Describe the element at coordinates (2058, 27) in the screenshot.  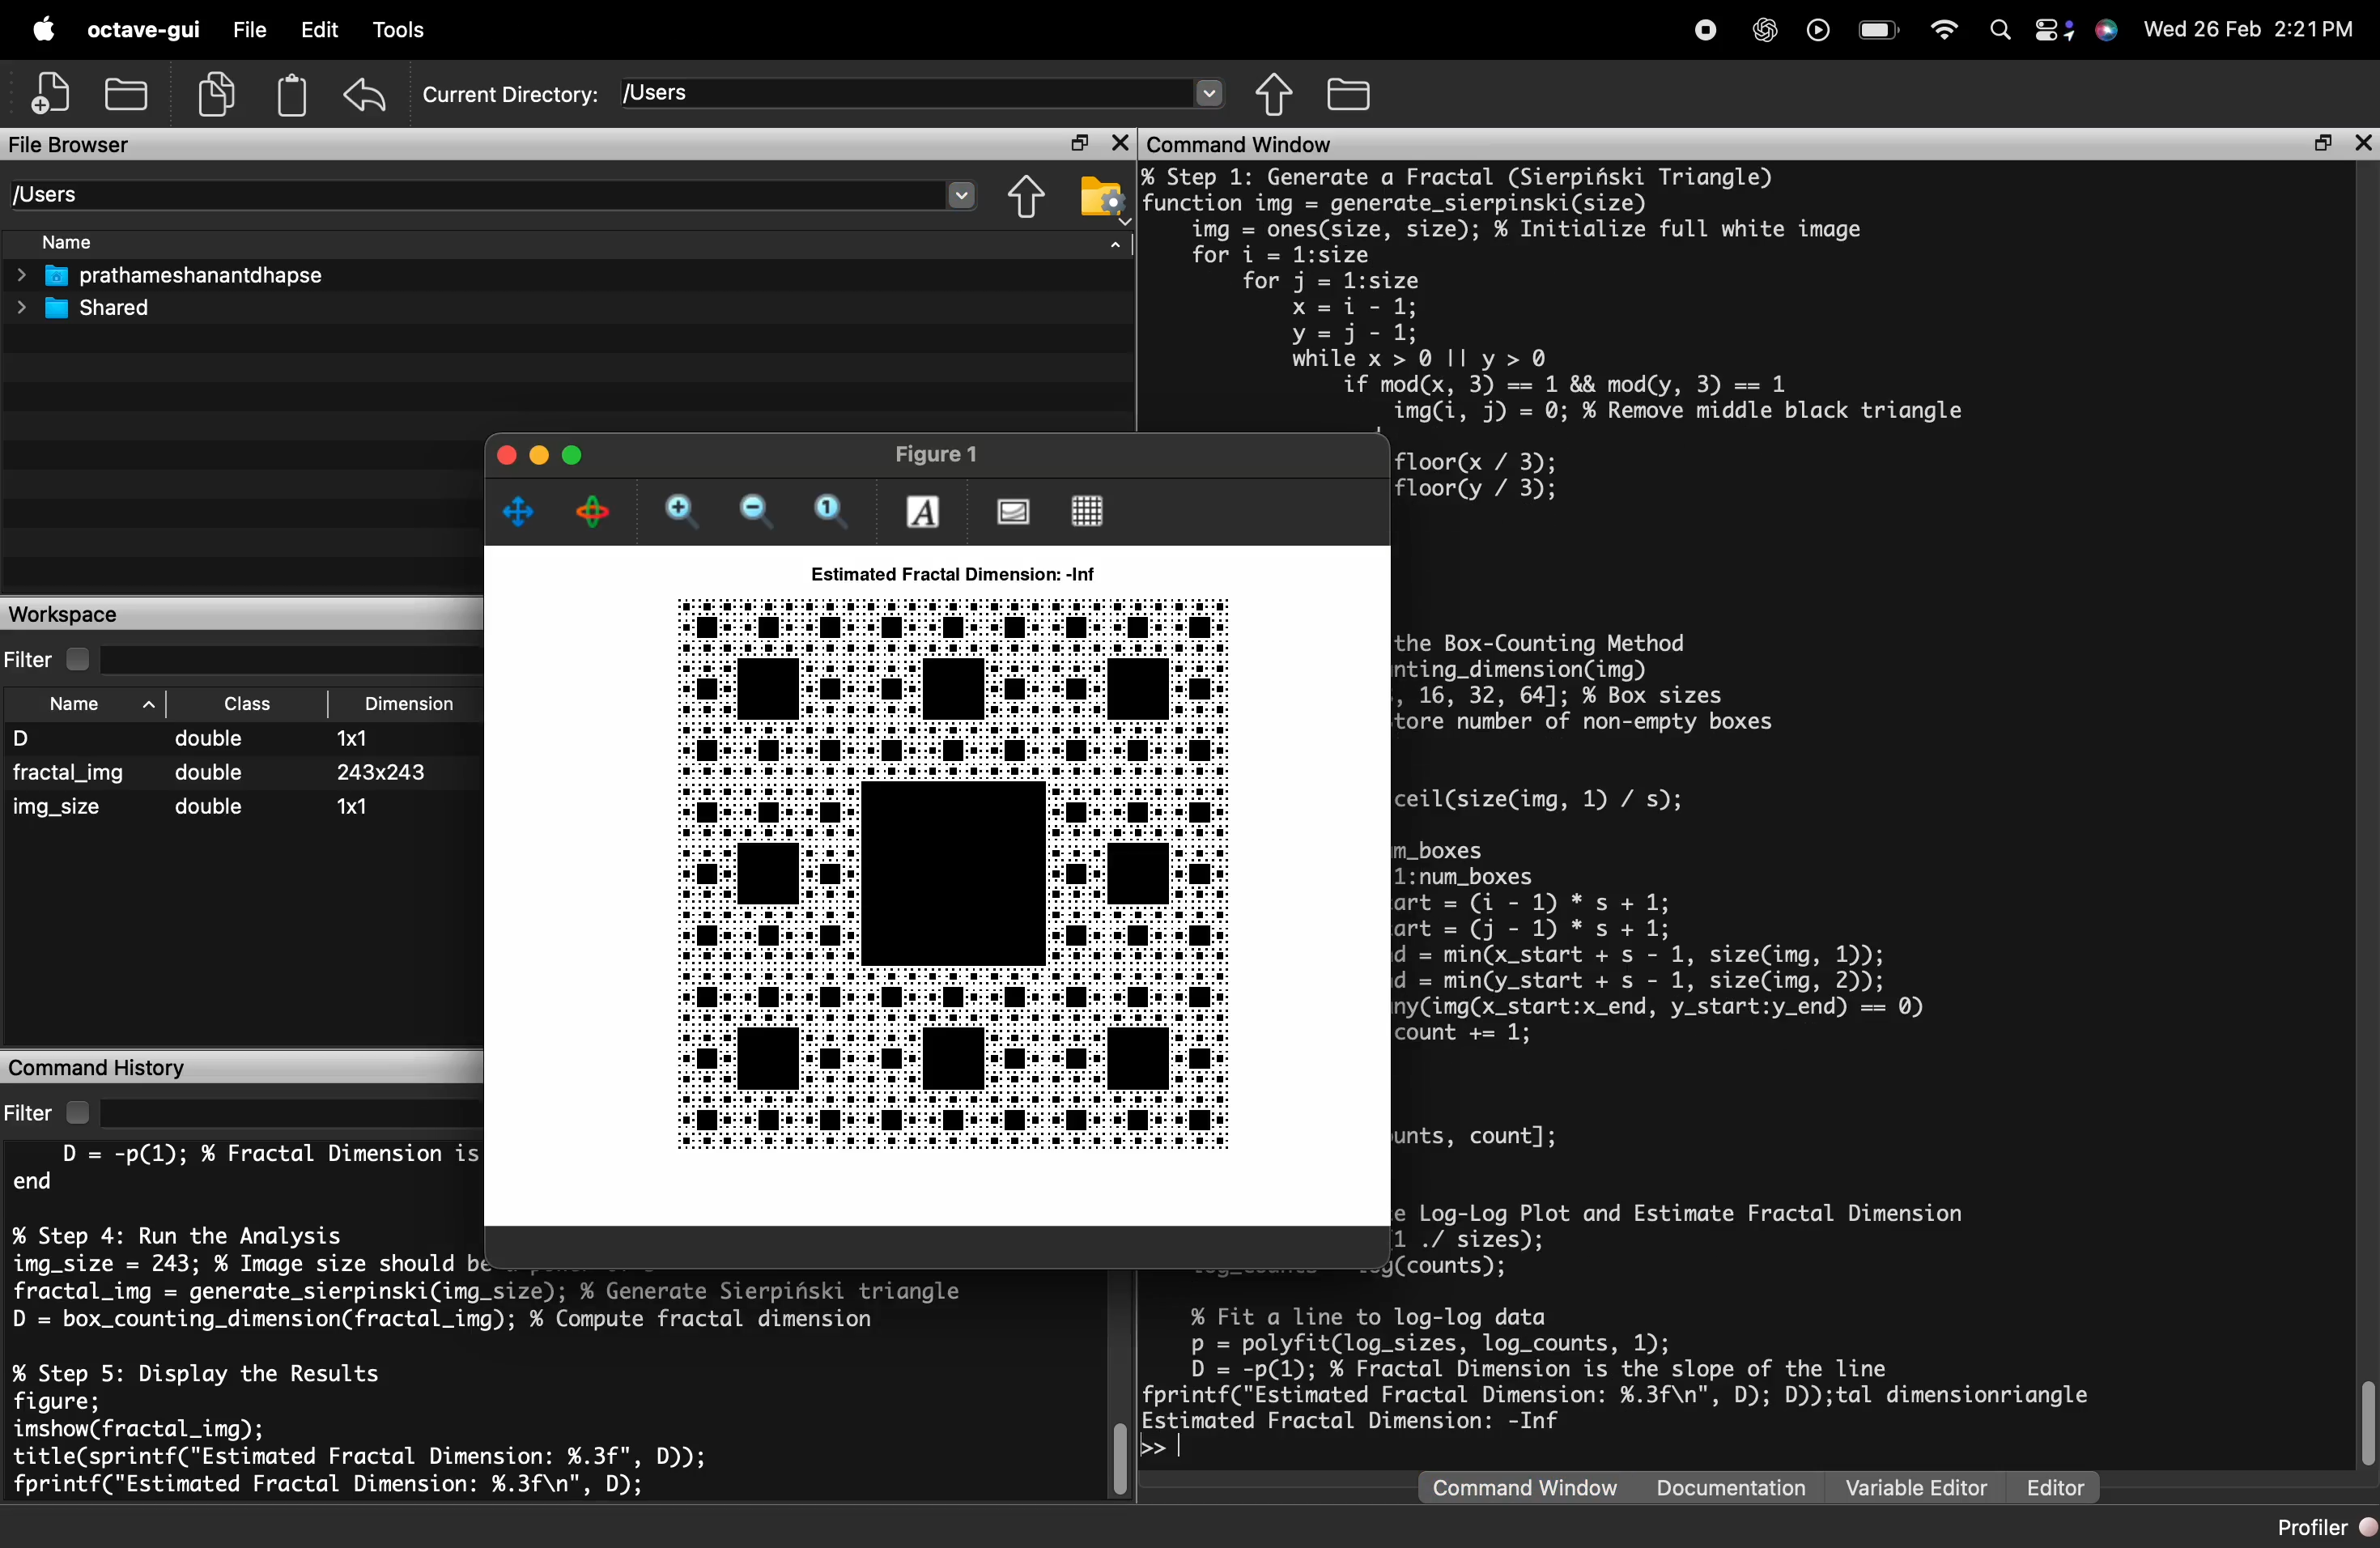
I see `settings` at that location.